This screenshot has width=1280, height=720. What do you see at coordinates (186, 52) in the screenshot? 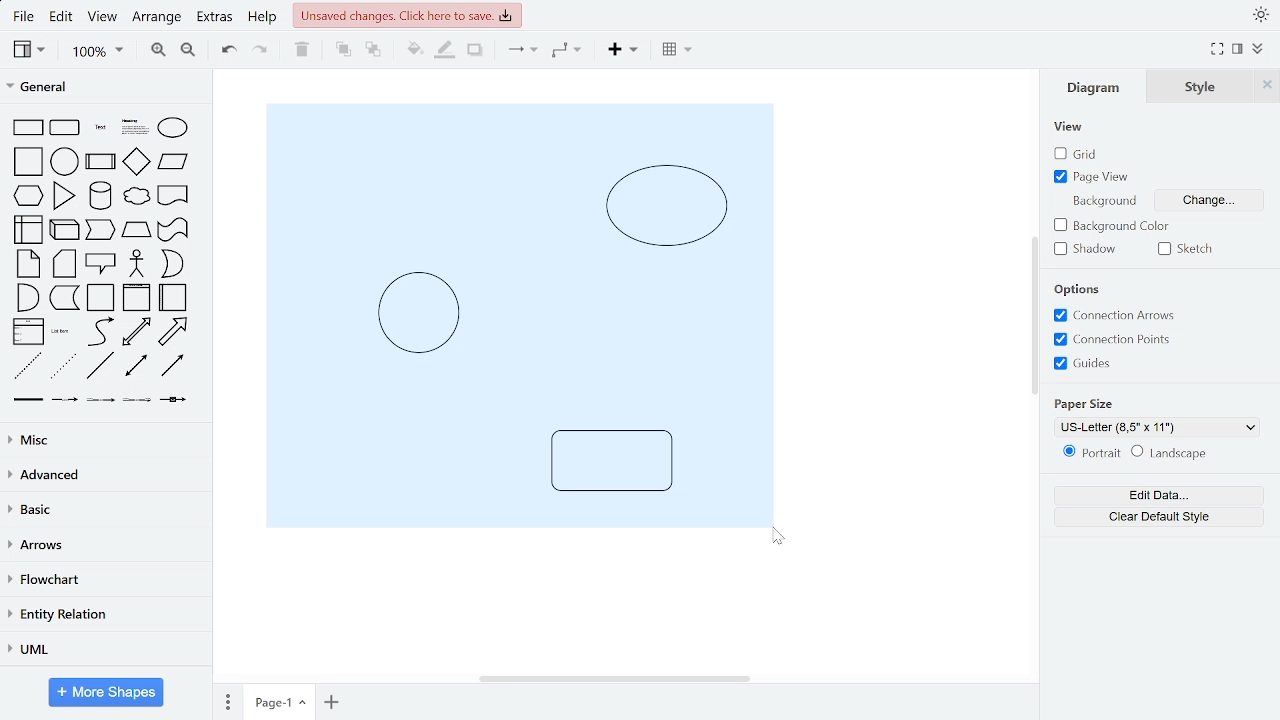
I see `zoom out` at bounding box center [186, 52].